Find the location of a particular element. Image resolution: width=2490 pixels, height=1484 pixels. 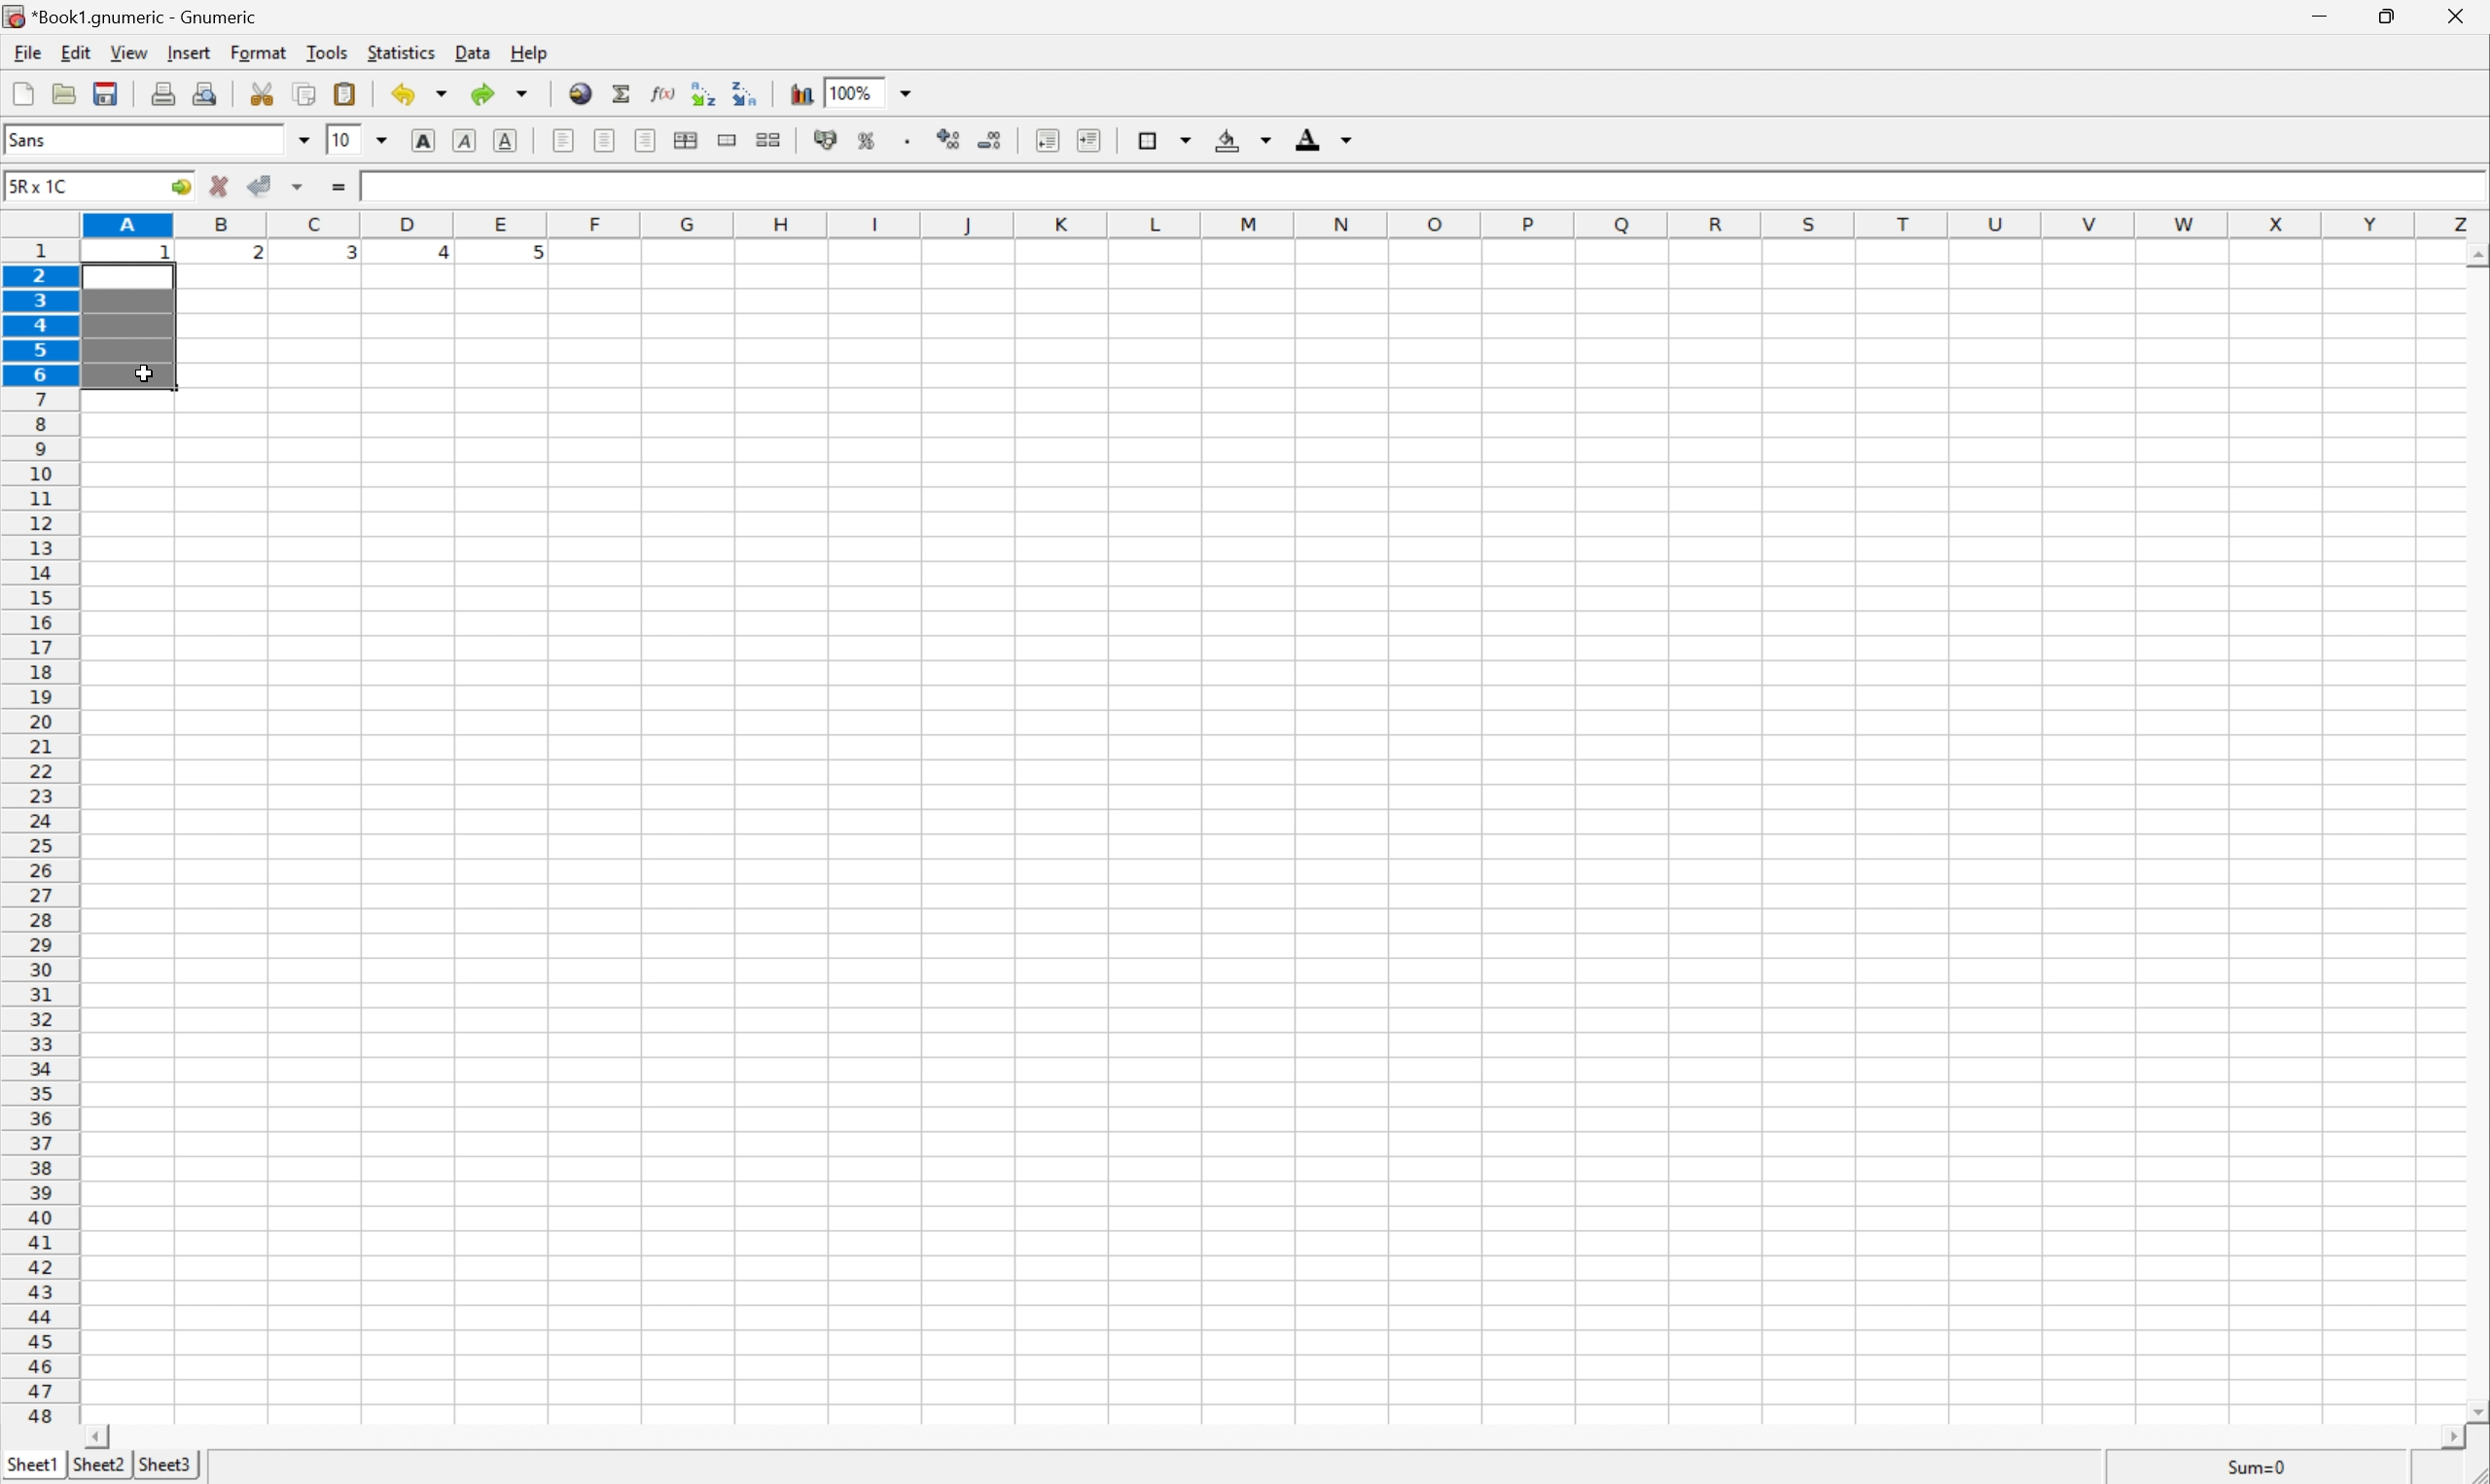

accept changes across selection is located at coordinates (296, 188).